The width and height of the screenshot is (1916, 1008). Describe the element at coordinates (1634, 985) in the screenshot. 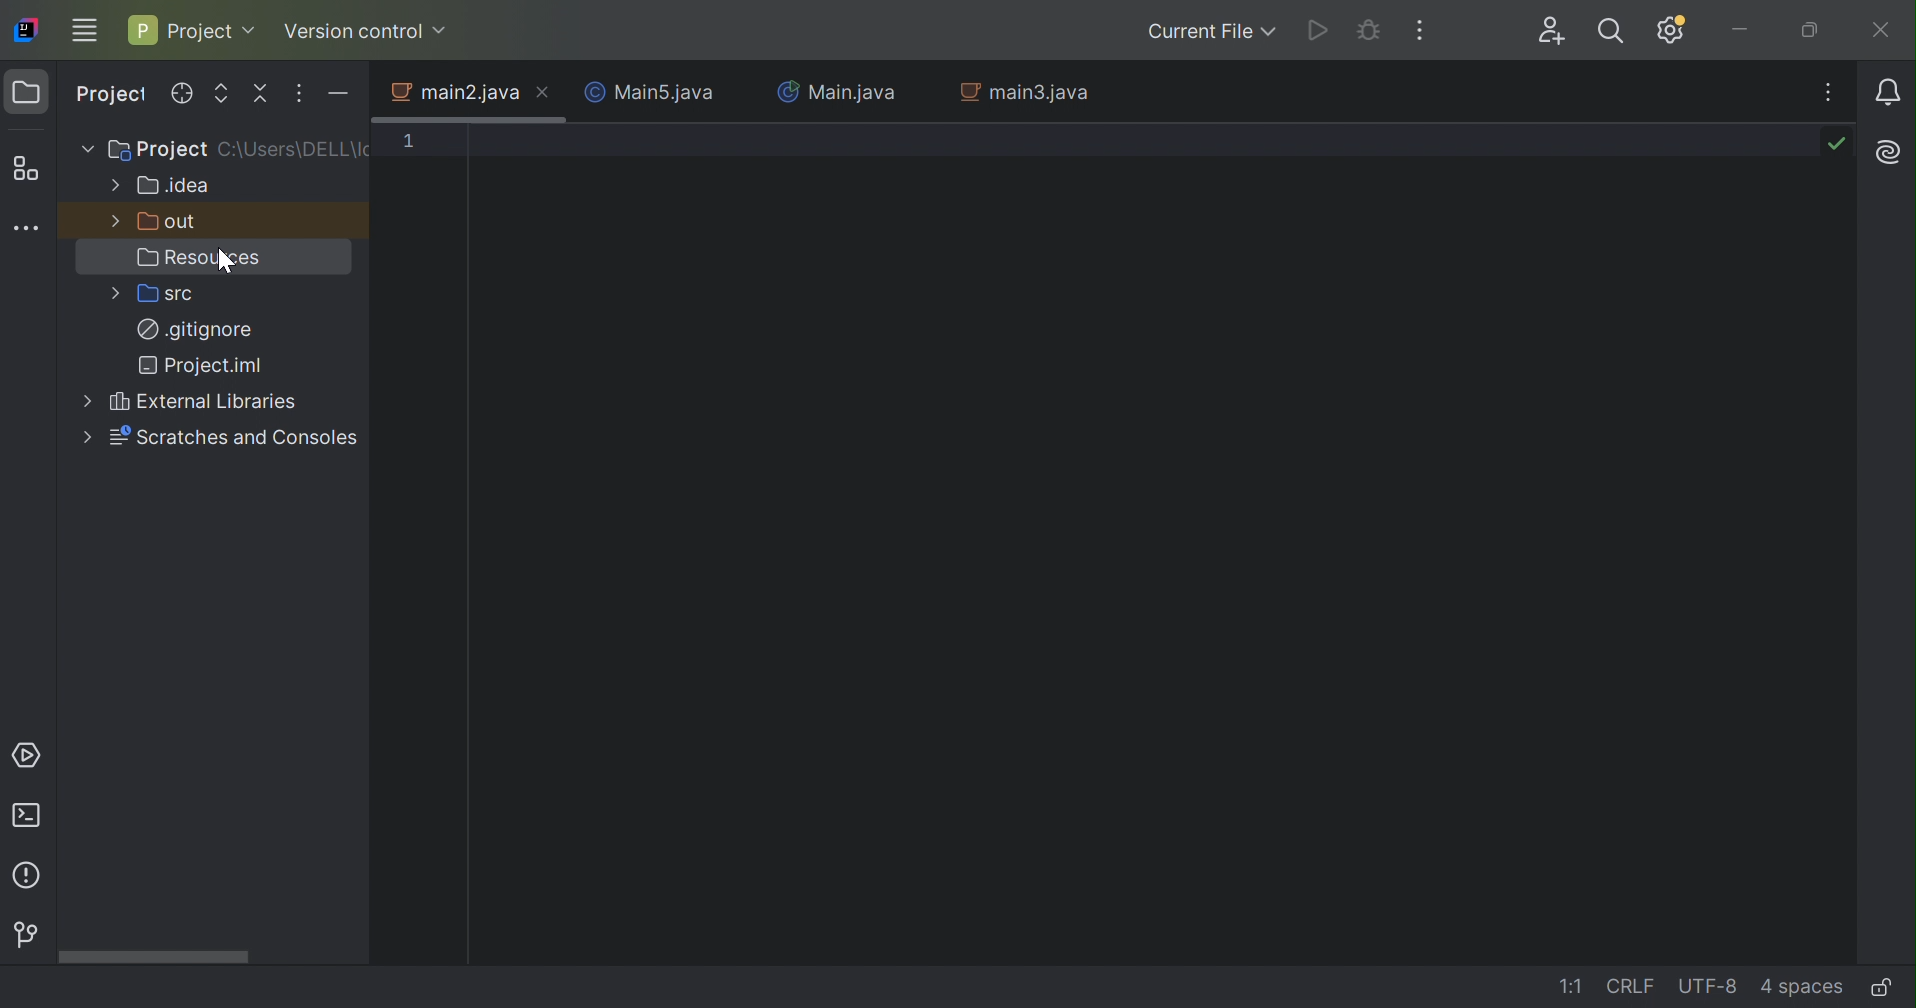

I see `CRLF` at that location.